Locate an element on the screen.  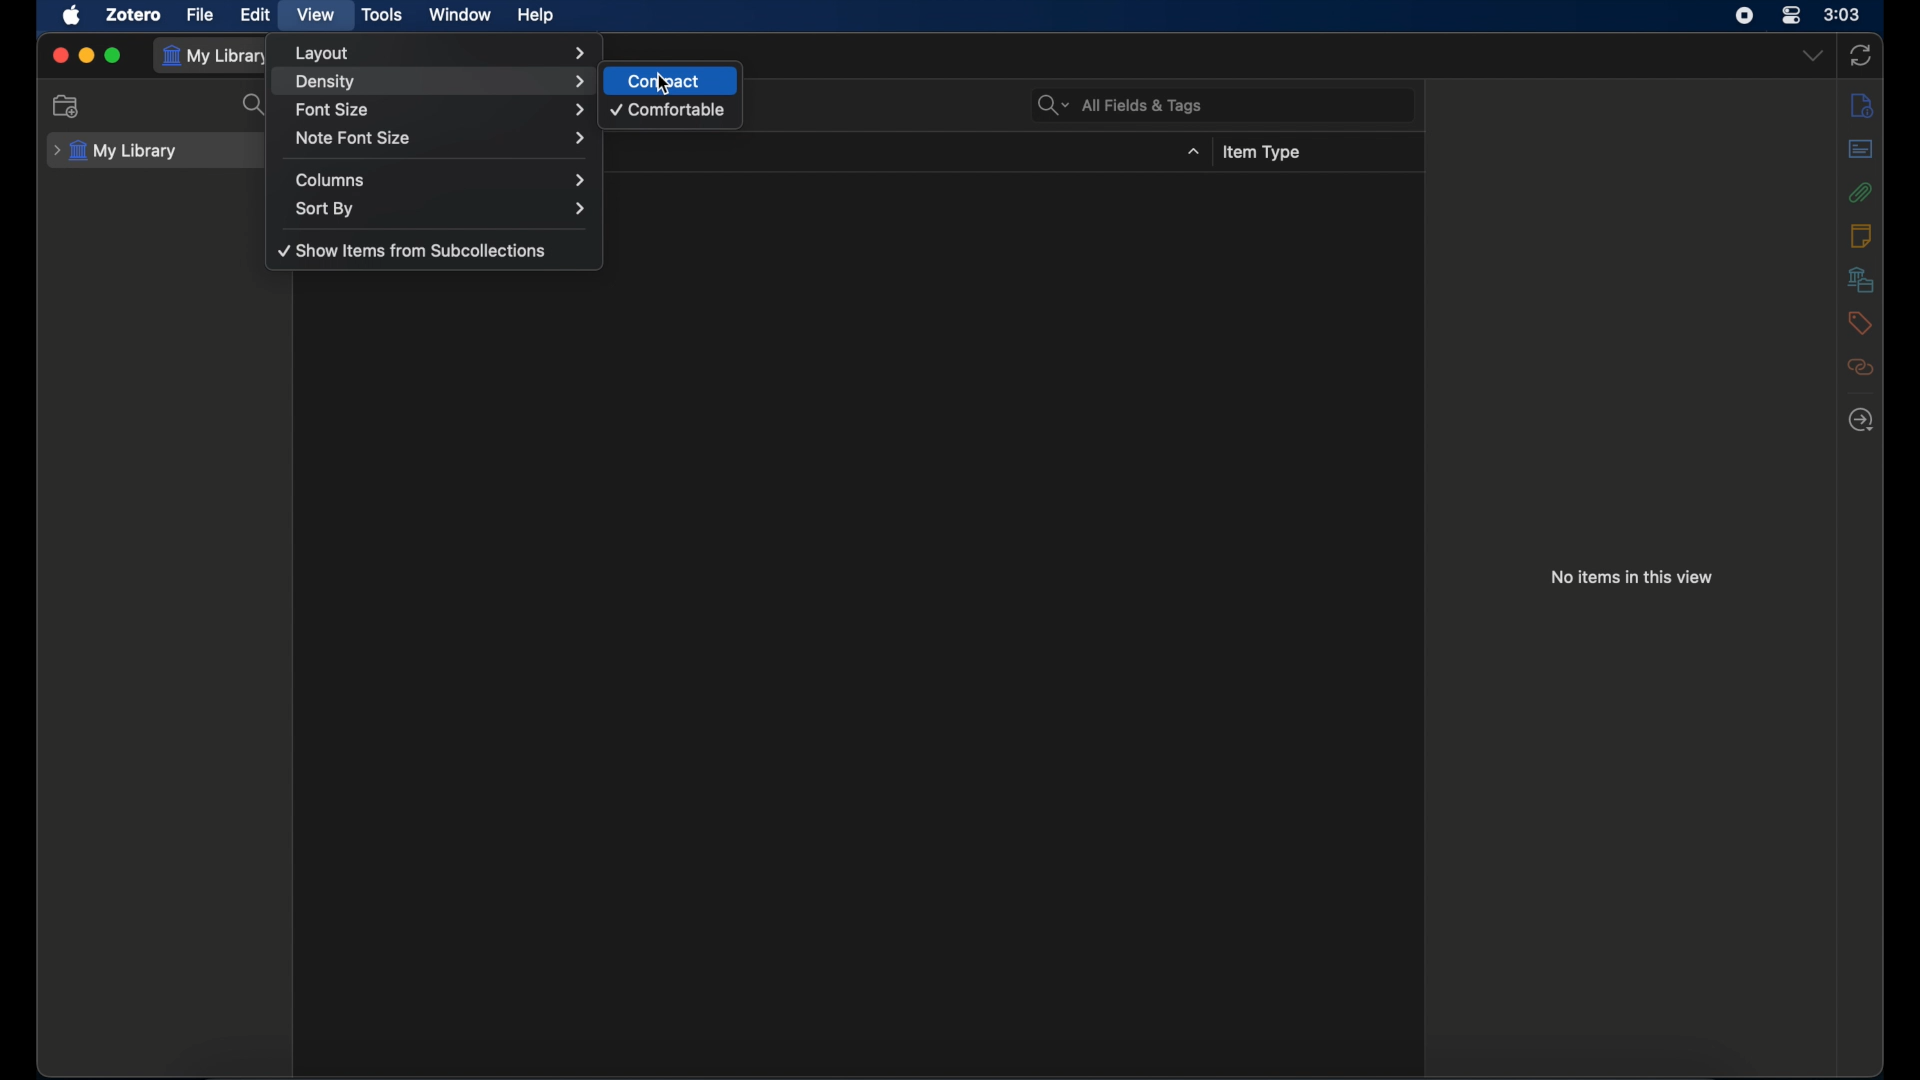
minimize is located at coordinates (88, 55).